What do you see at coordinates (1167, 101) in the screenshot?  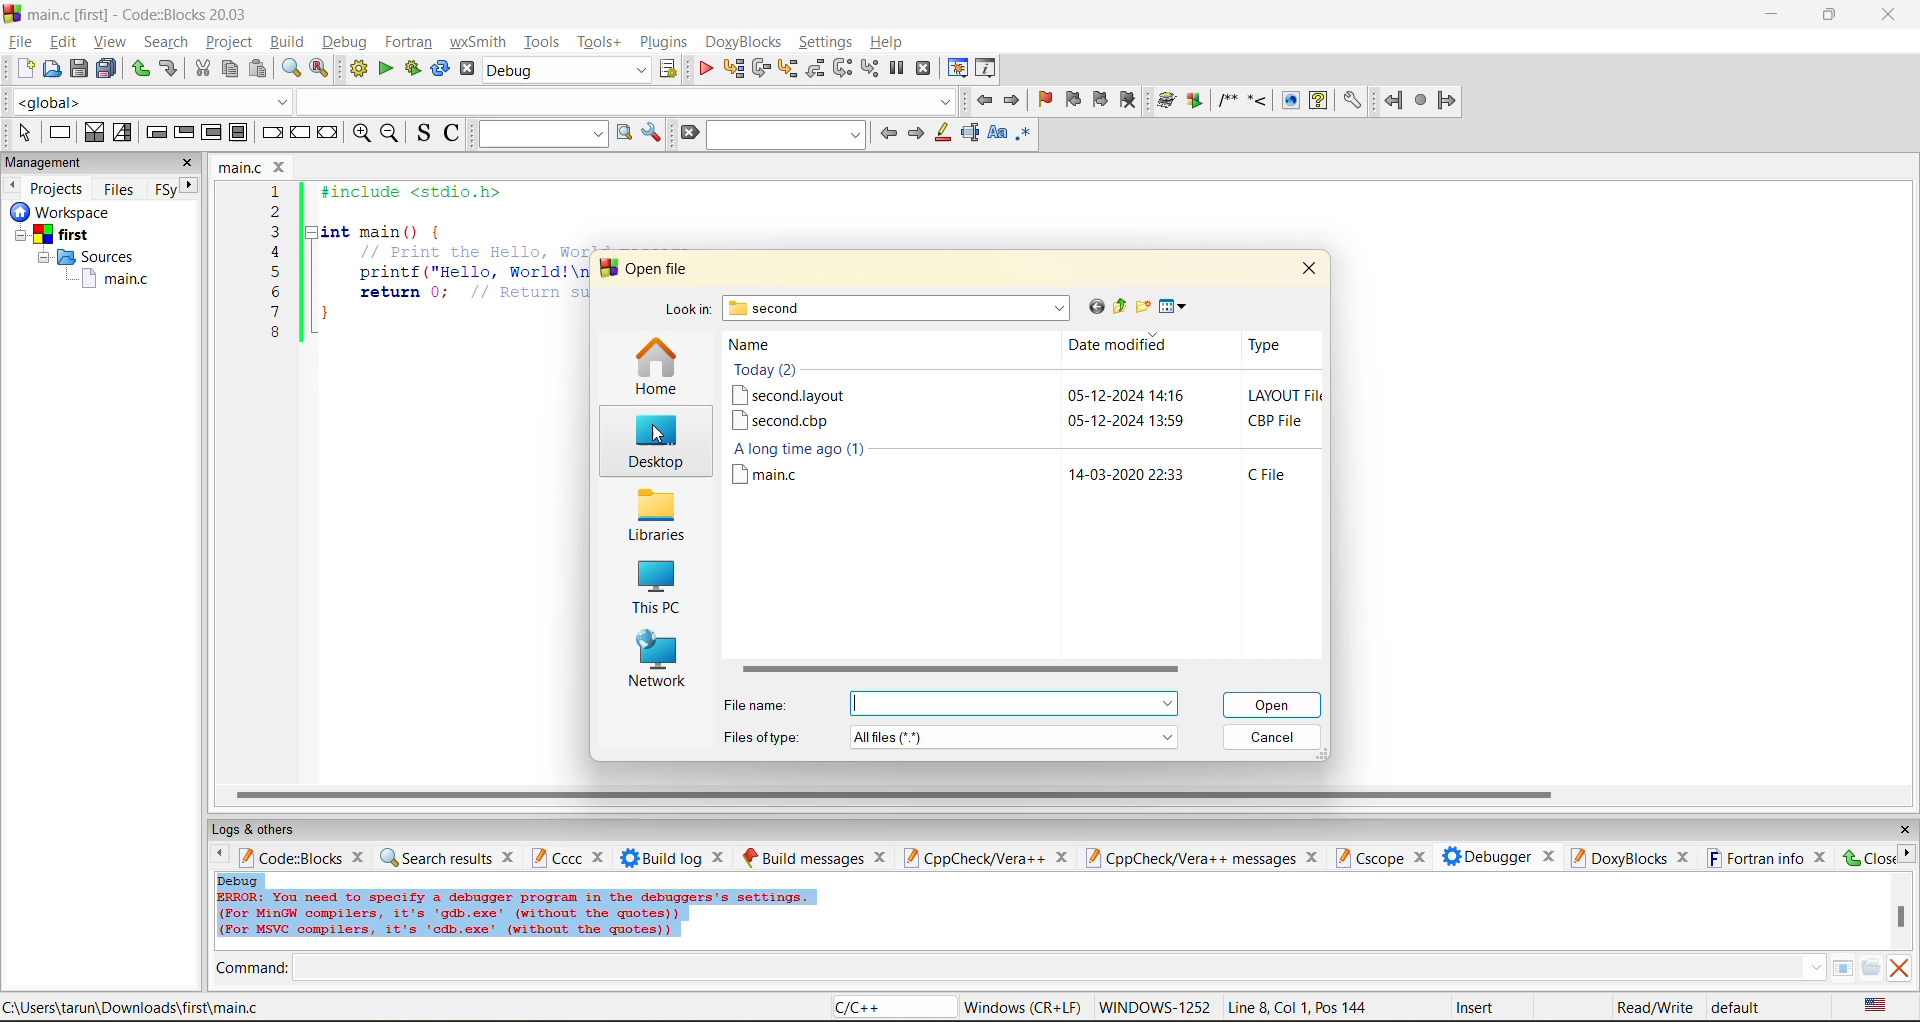 I see `build` at bounding box center [1167, 101].